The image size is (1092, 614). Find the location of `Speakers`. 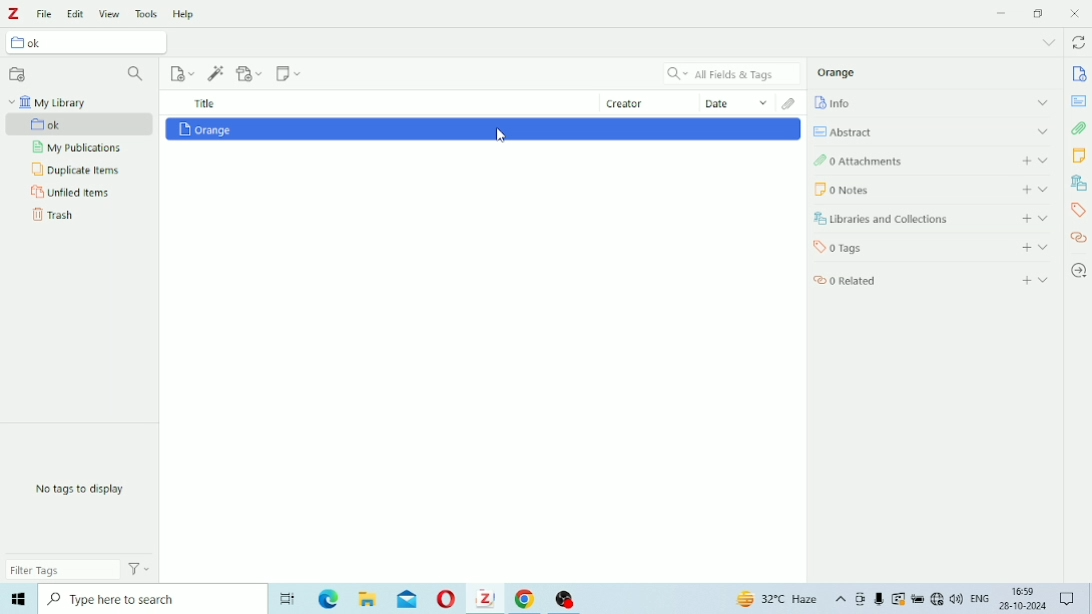

Speakers is located at coordinates (957, 599).